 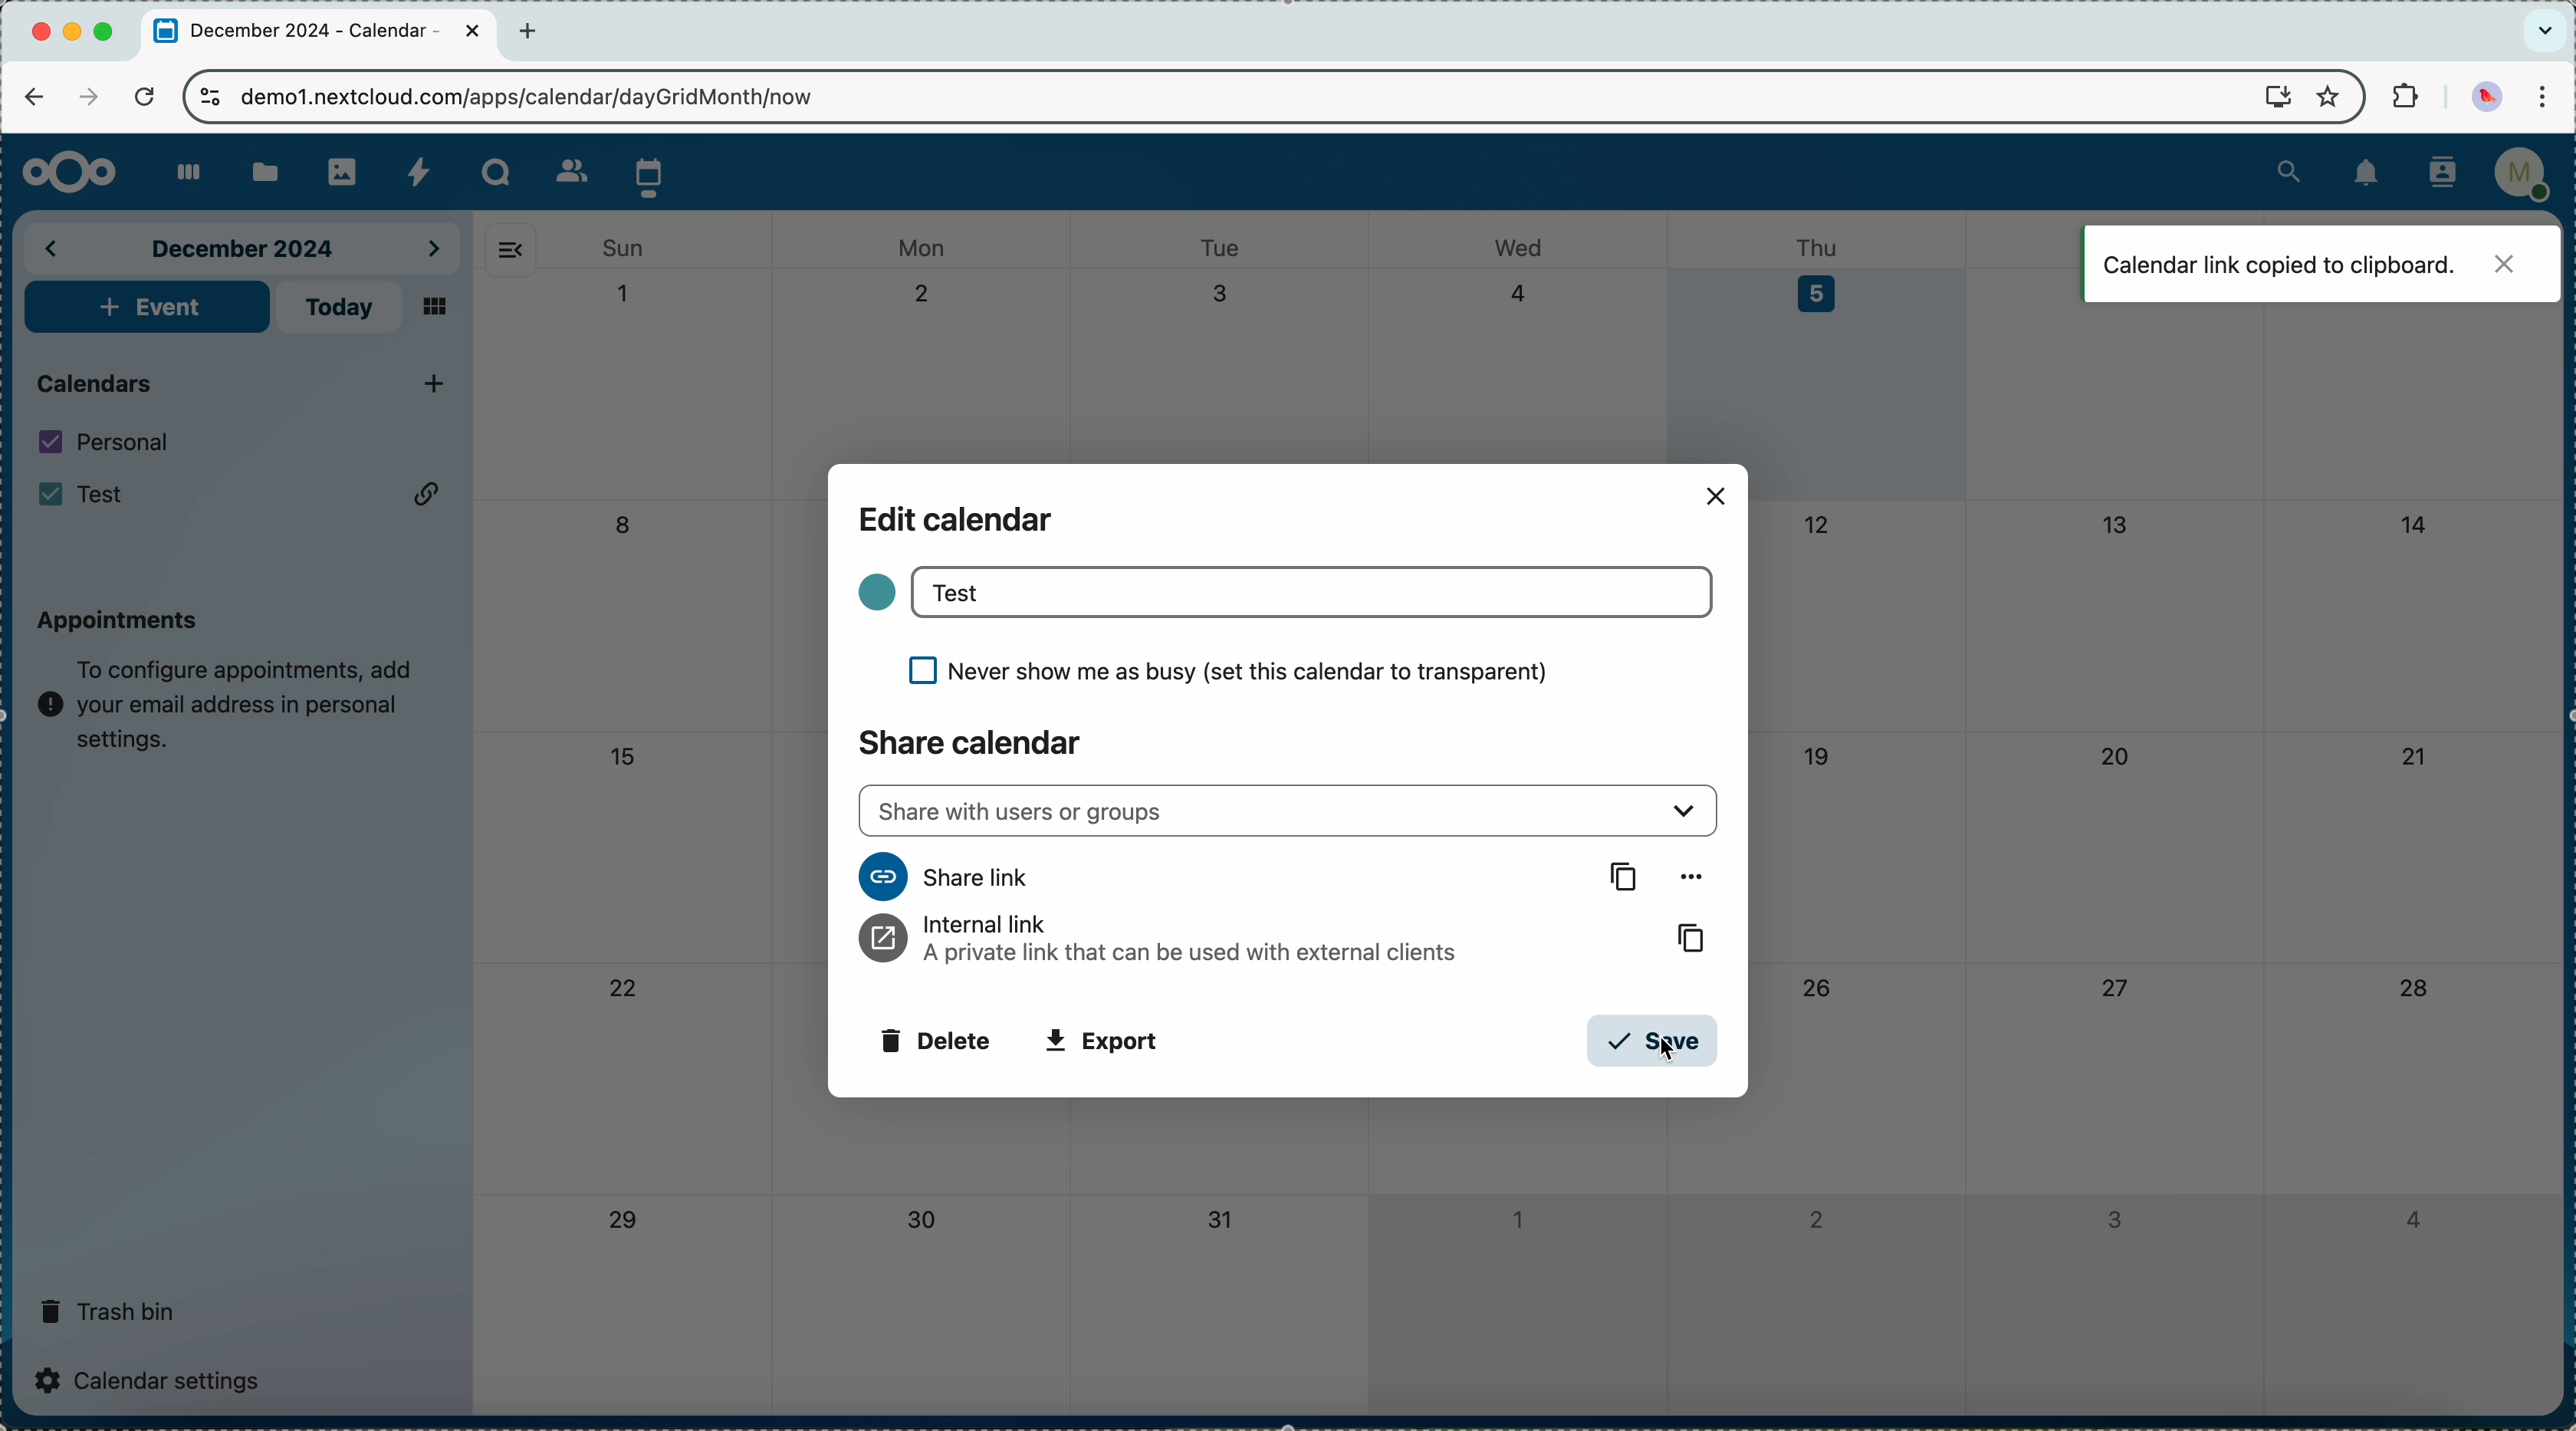 What do you see at coordinates (1818, 755) in the screenshot?
I see `19` at bounding box center [1818, 755].